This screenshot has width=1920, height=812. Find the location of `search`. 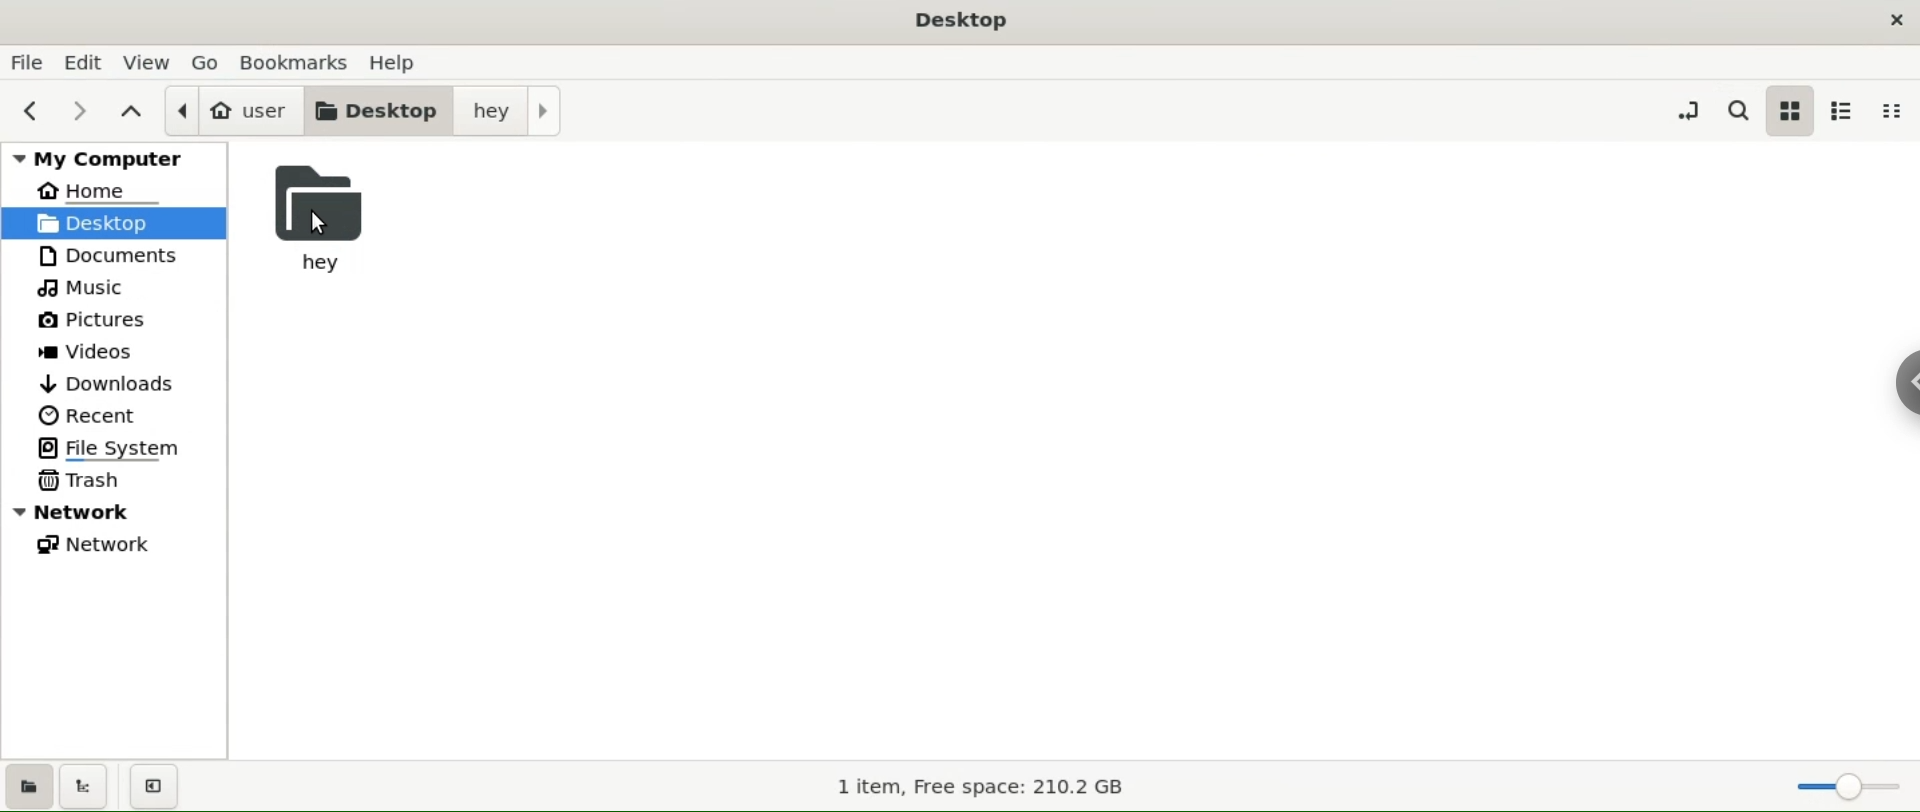

search is located at coordinates (1736, 109).